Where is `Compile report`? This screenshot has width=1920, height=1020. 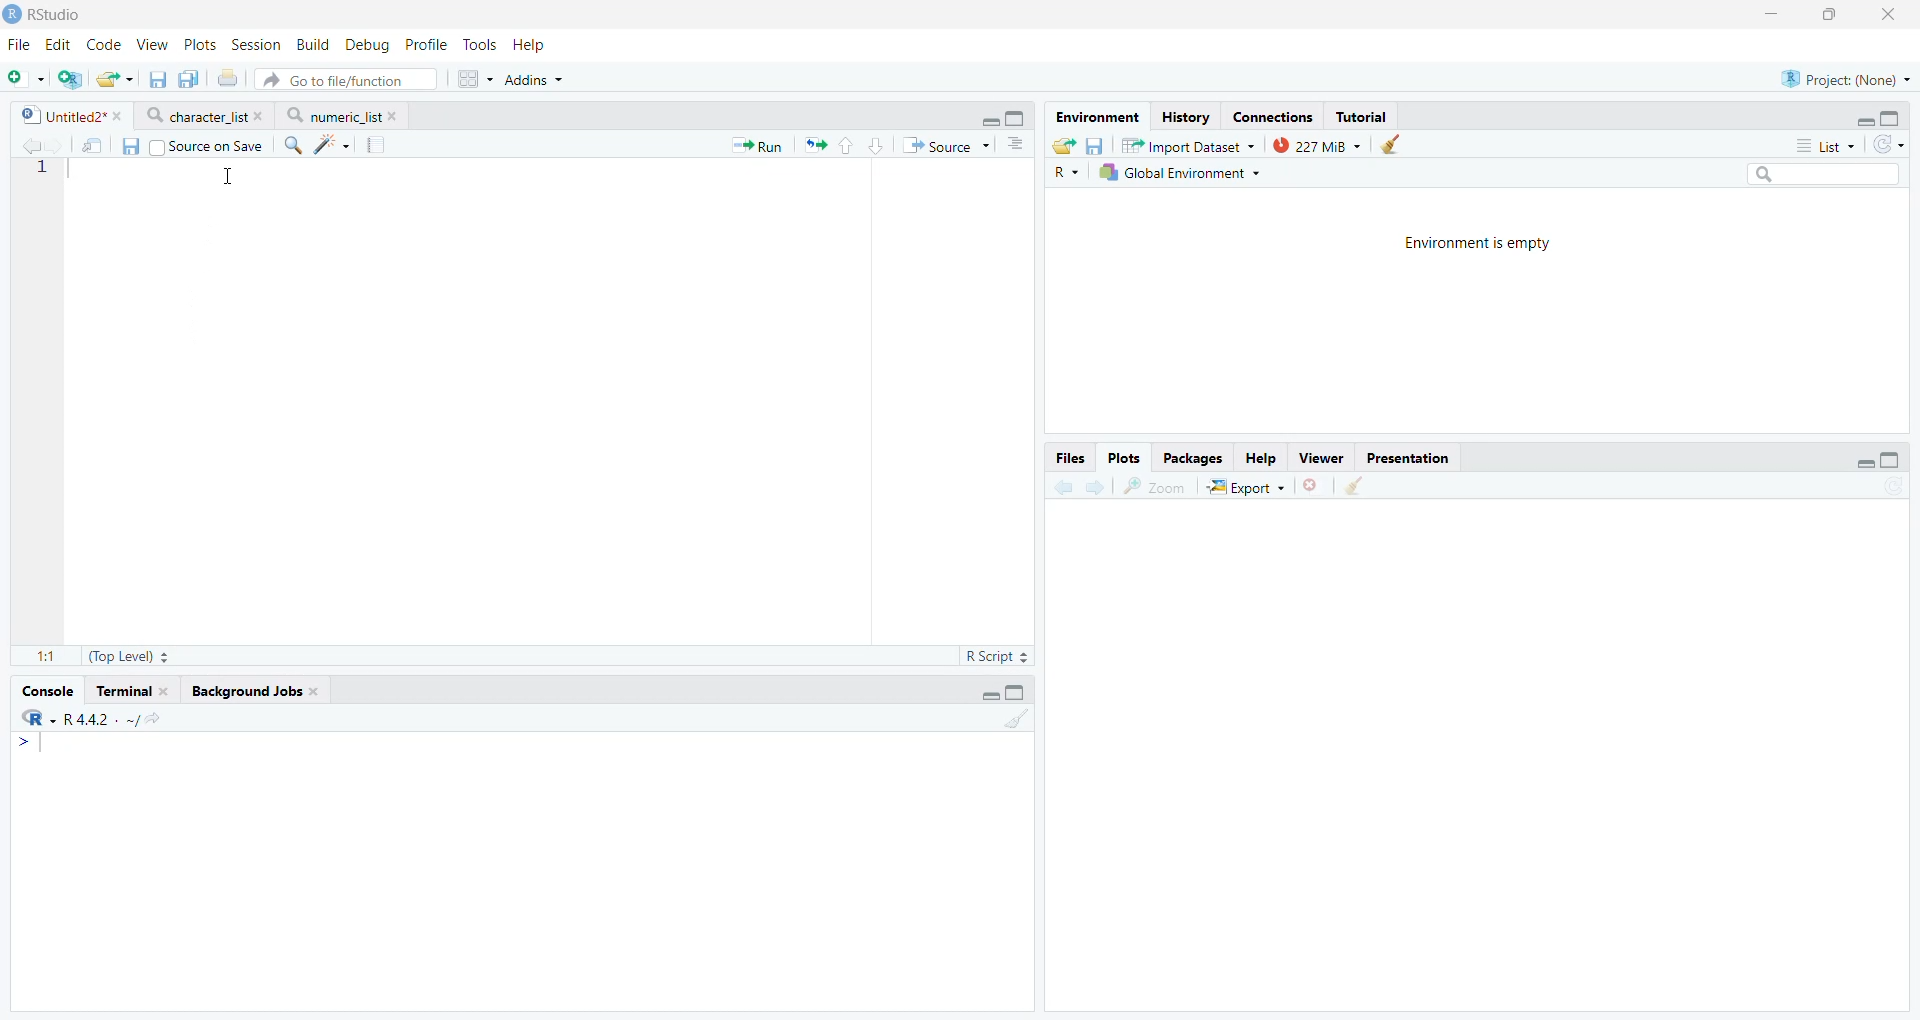
Compile report is located at coordinates (379, 144).